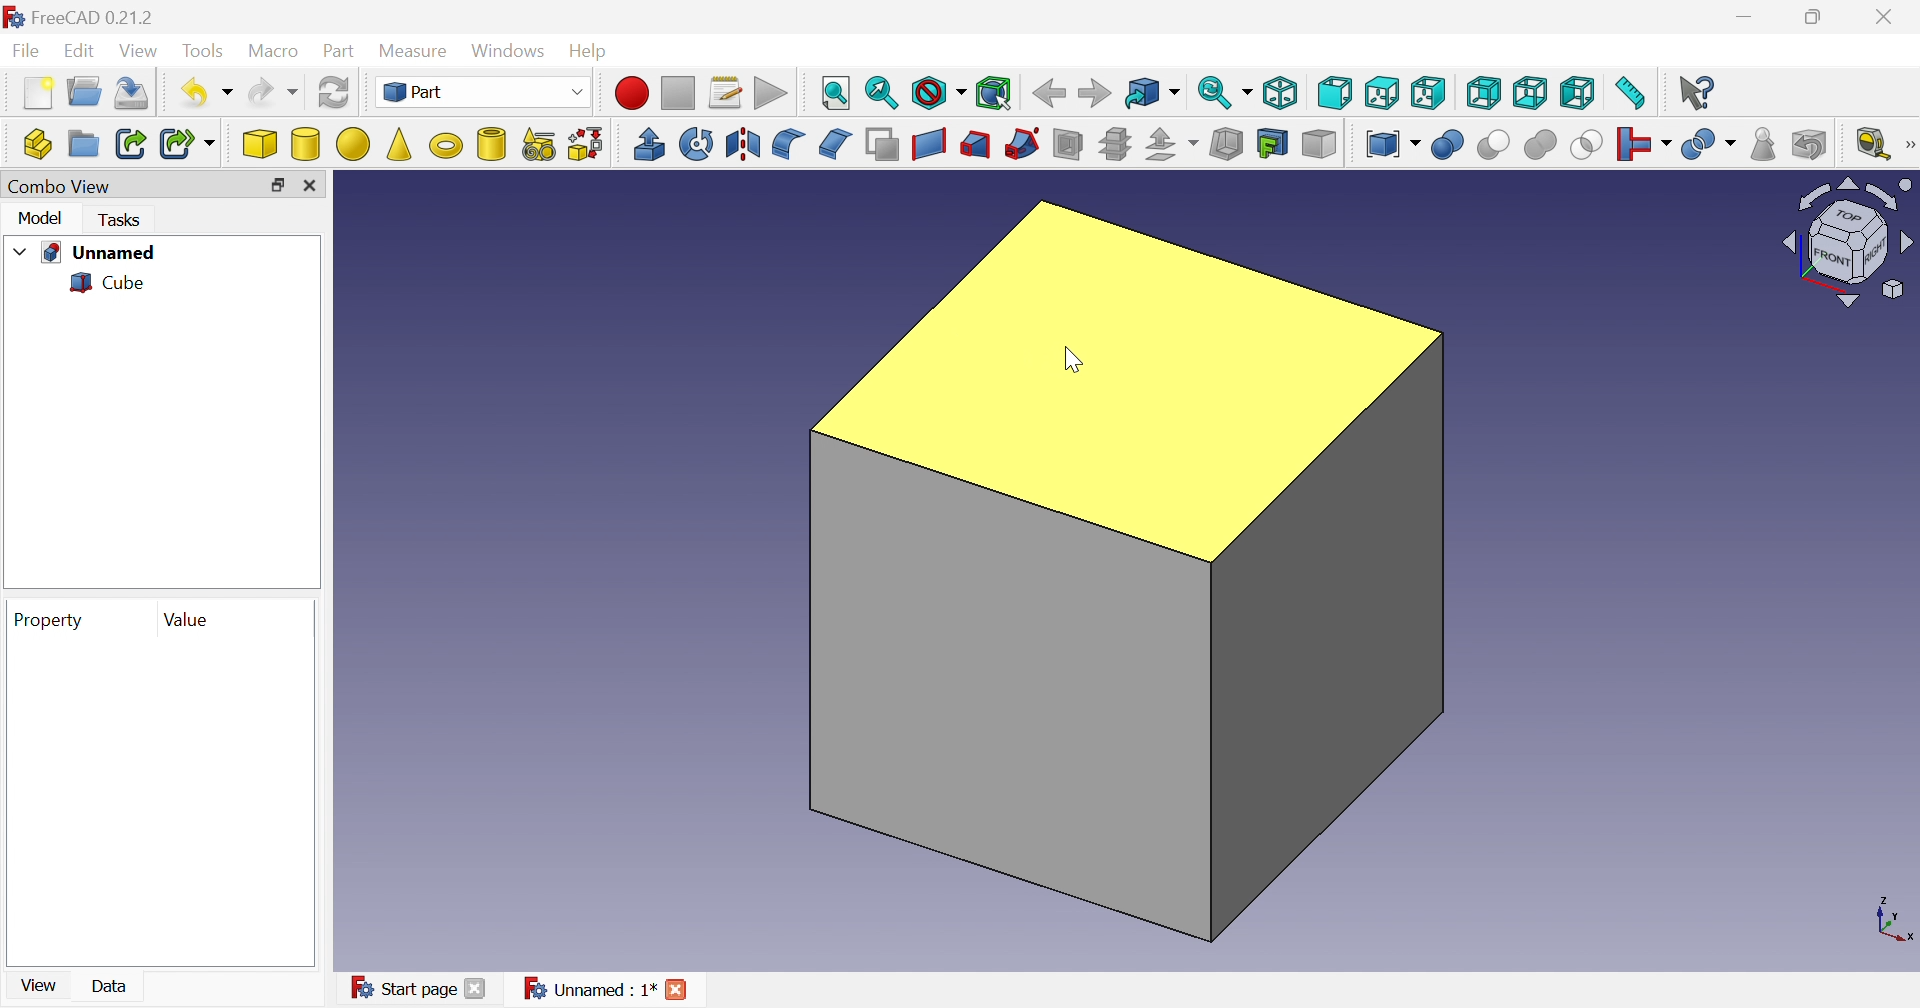 Image resolution: width=1920 pixels, height=1008 pixels. Describe the element at coordinates (742, 144) in the screenshot. I see `Mirroring` at that location.